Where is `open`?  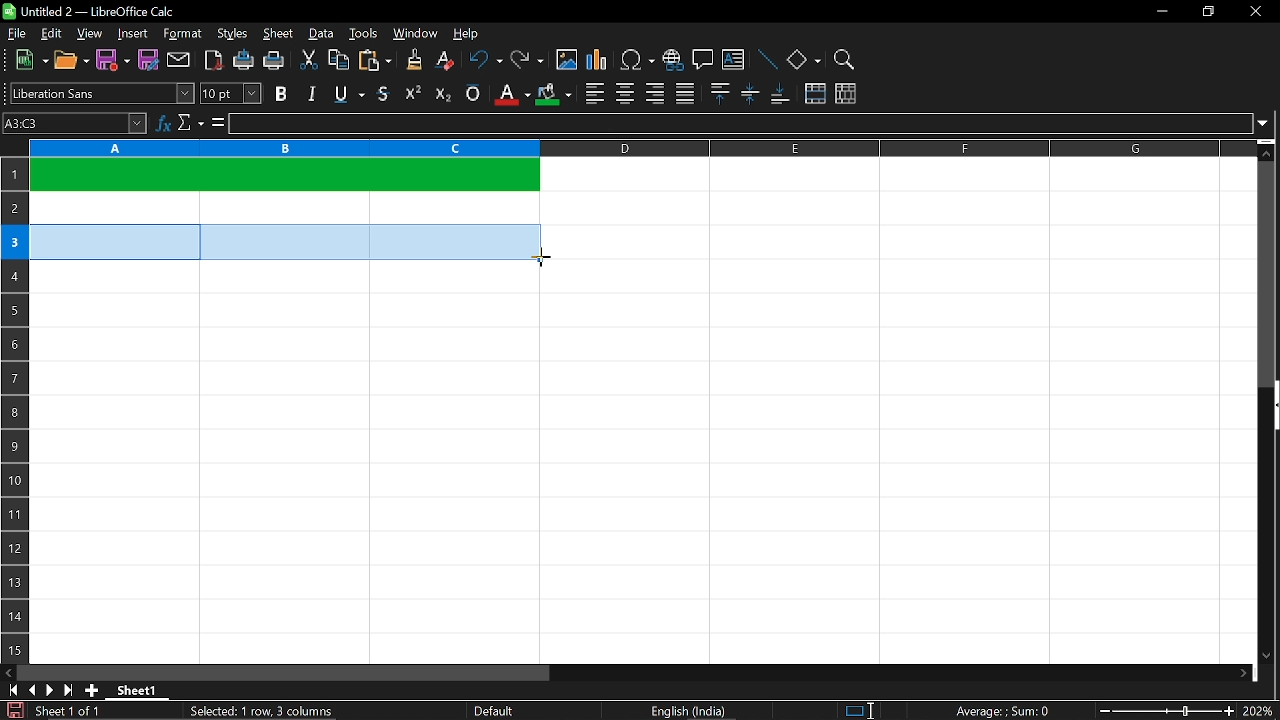
open is located at coordinates (71, 62).